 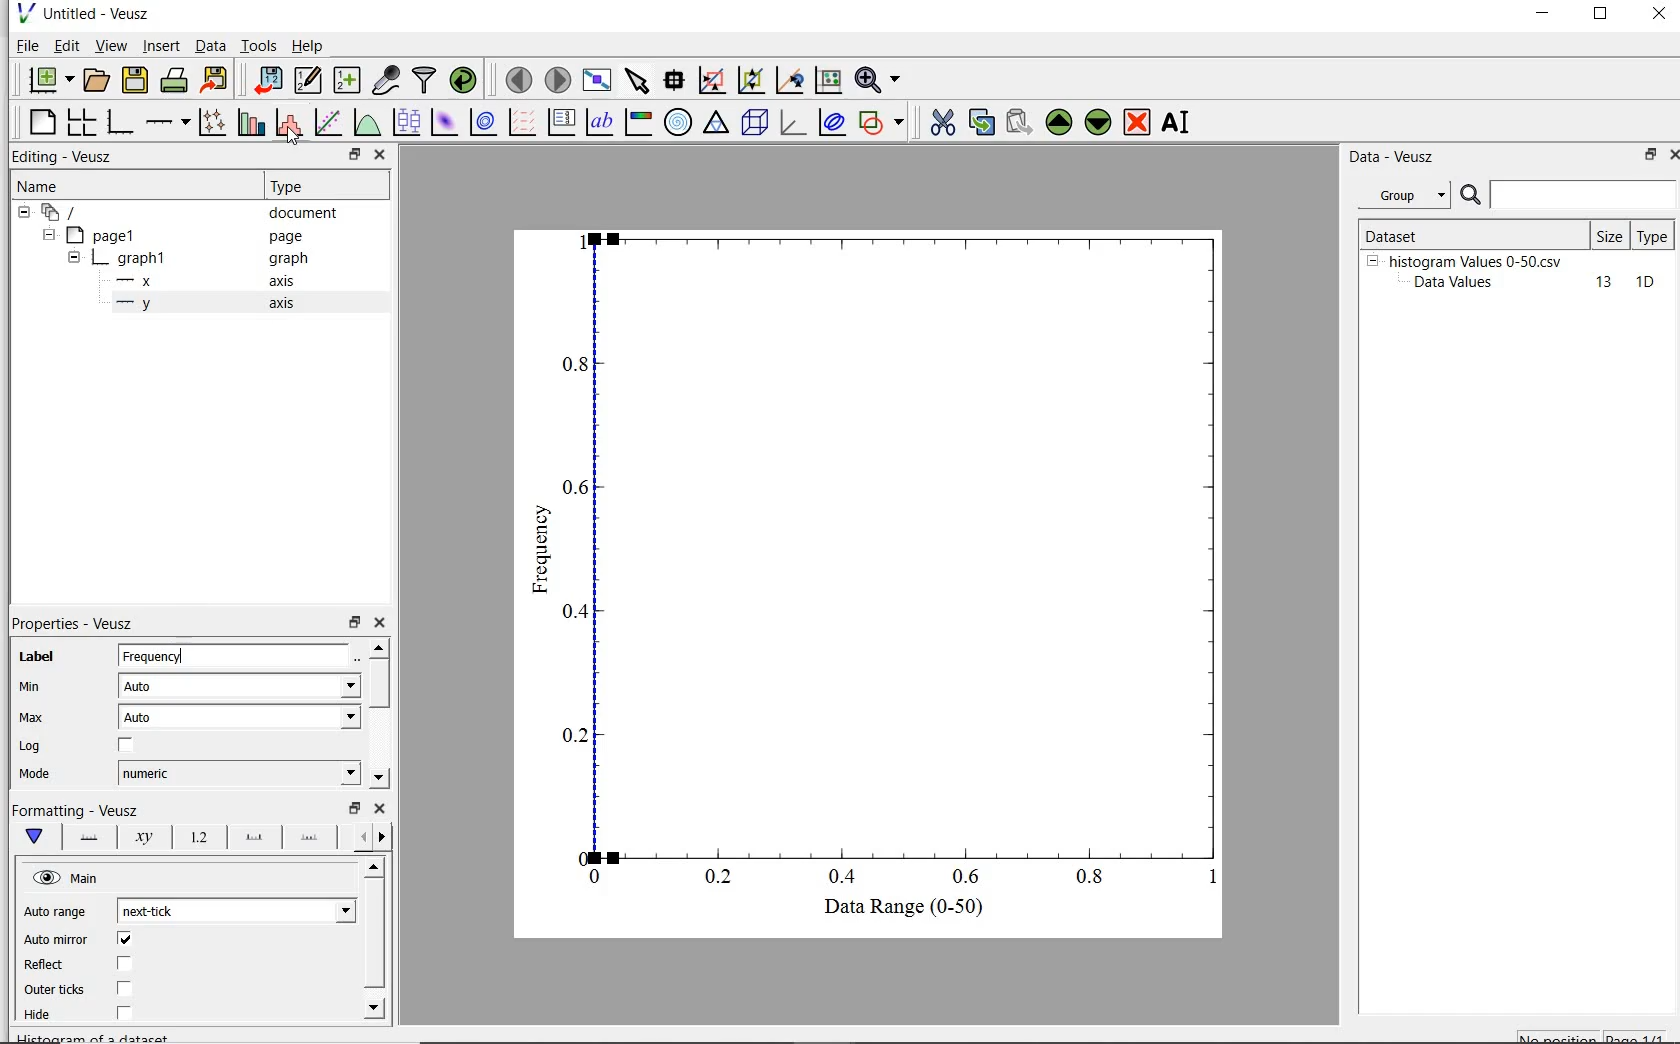 I want to click on major ticks, so click(x=253, y=838).